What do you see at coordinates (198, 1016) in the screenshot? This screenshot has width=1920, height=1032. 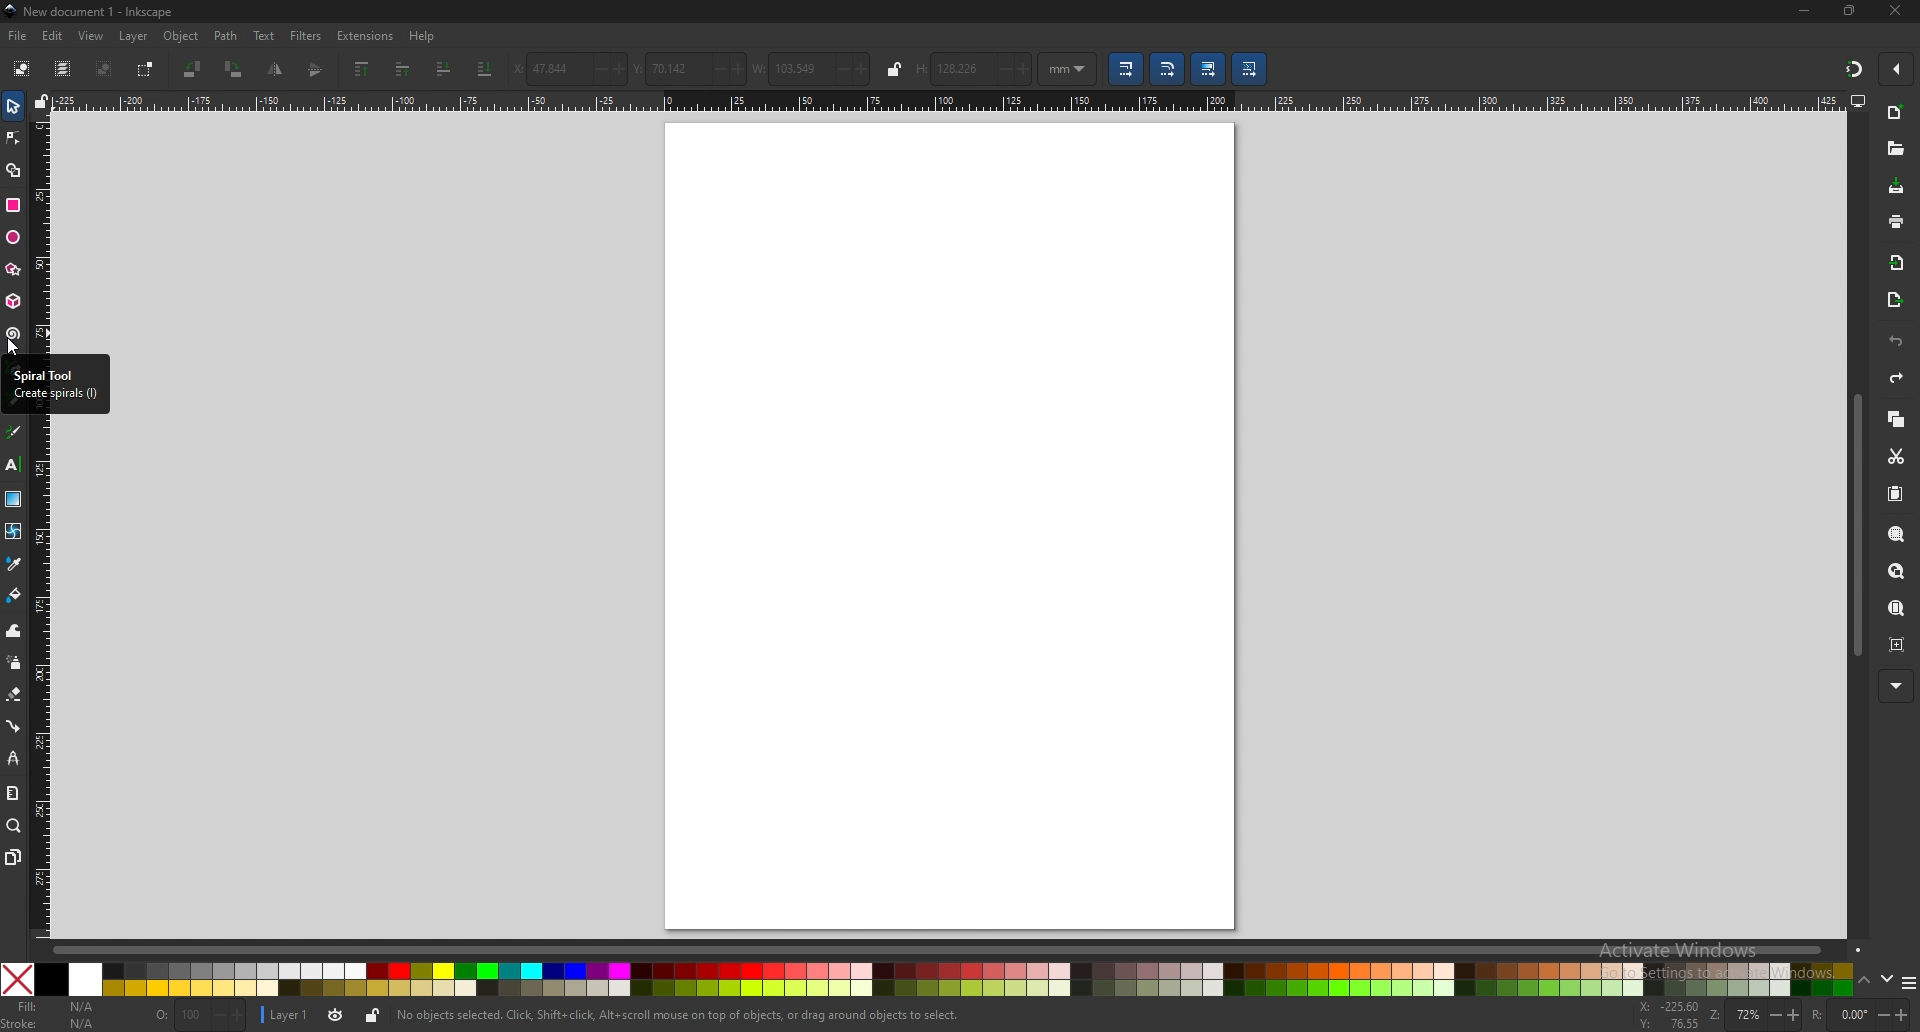 I see `O: 100` at bounding box center [198, 1016].